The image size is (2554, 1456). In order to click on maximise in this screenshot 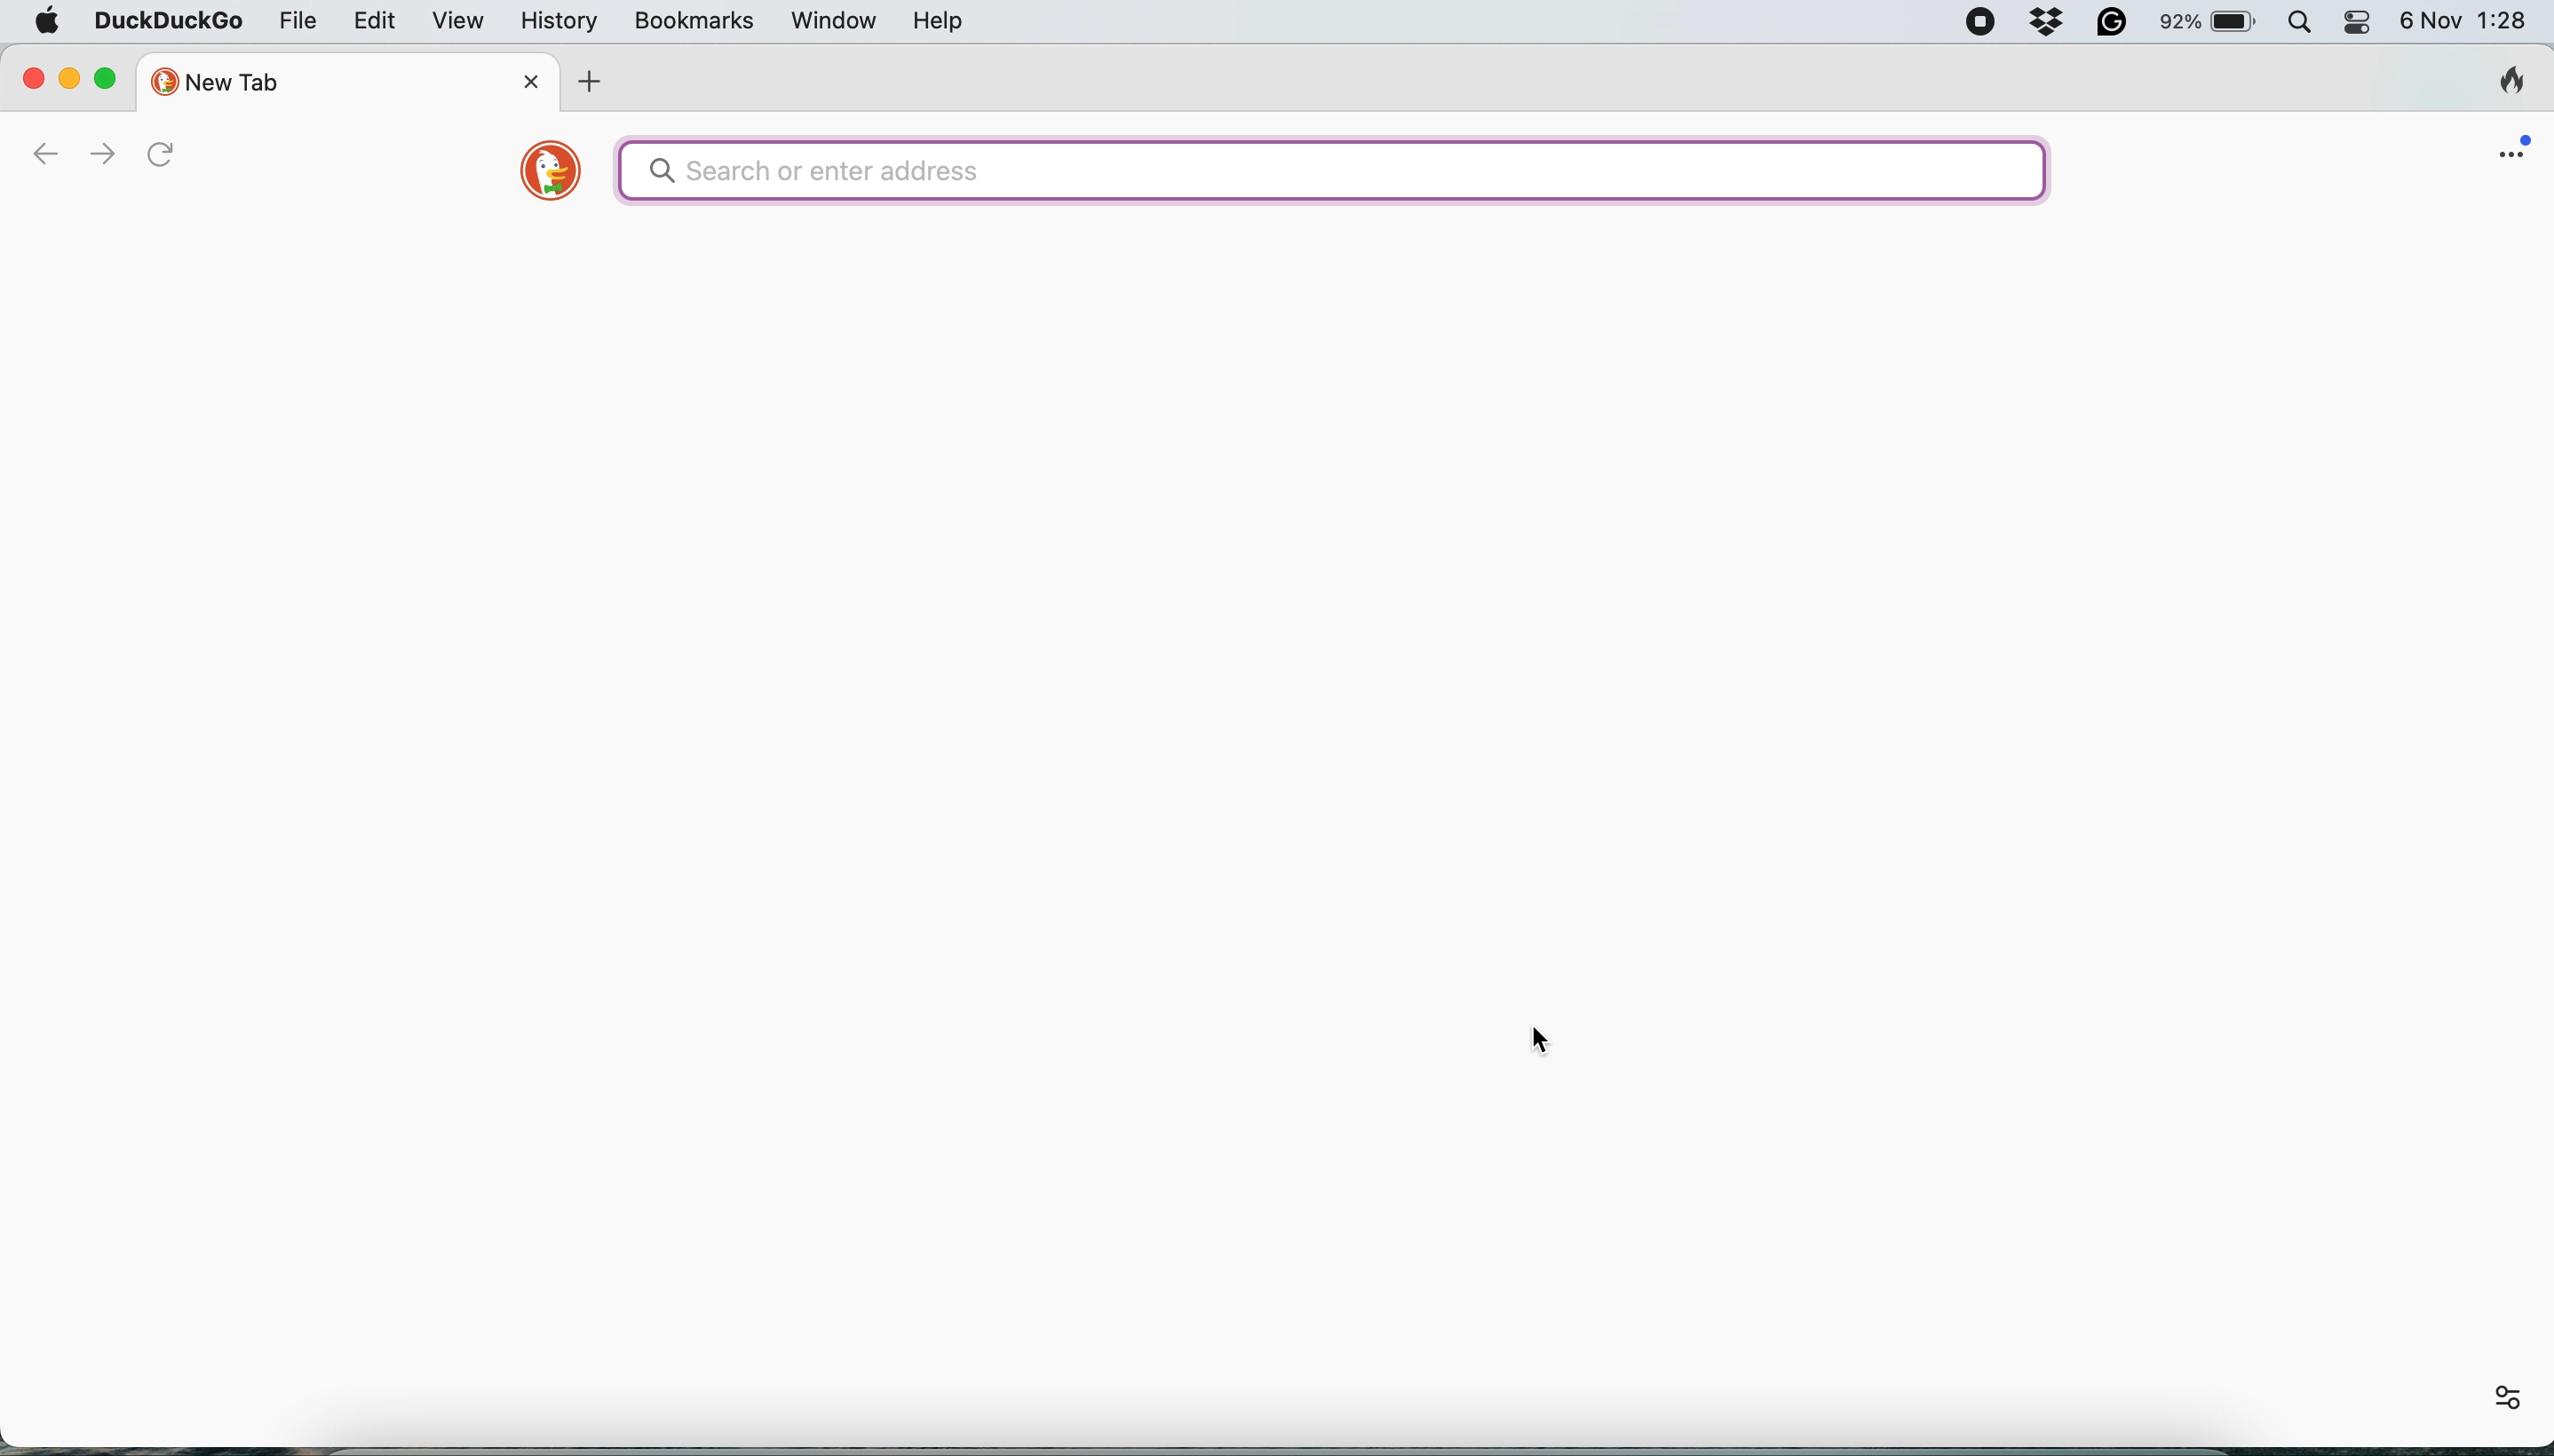, I will do `click(109, 75)`.